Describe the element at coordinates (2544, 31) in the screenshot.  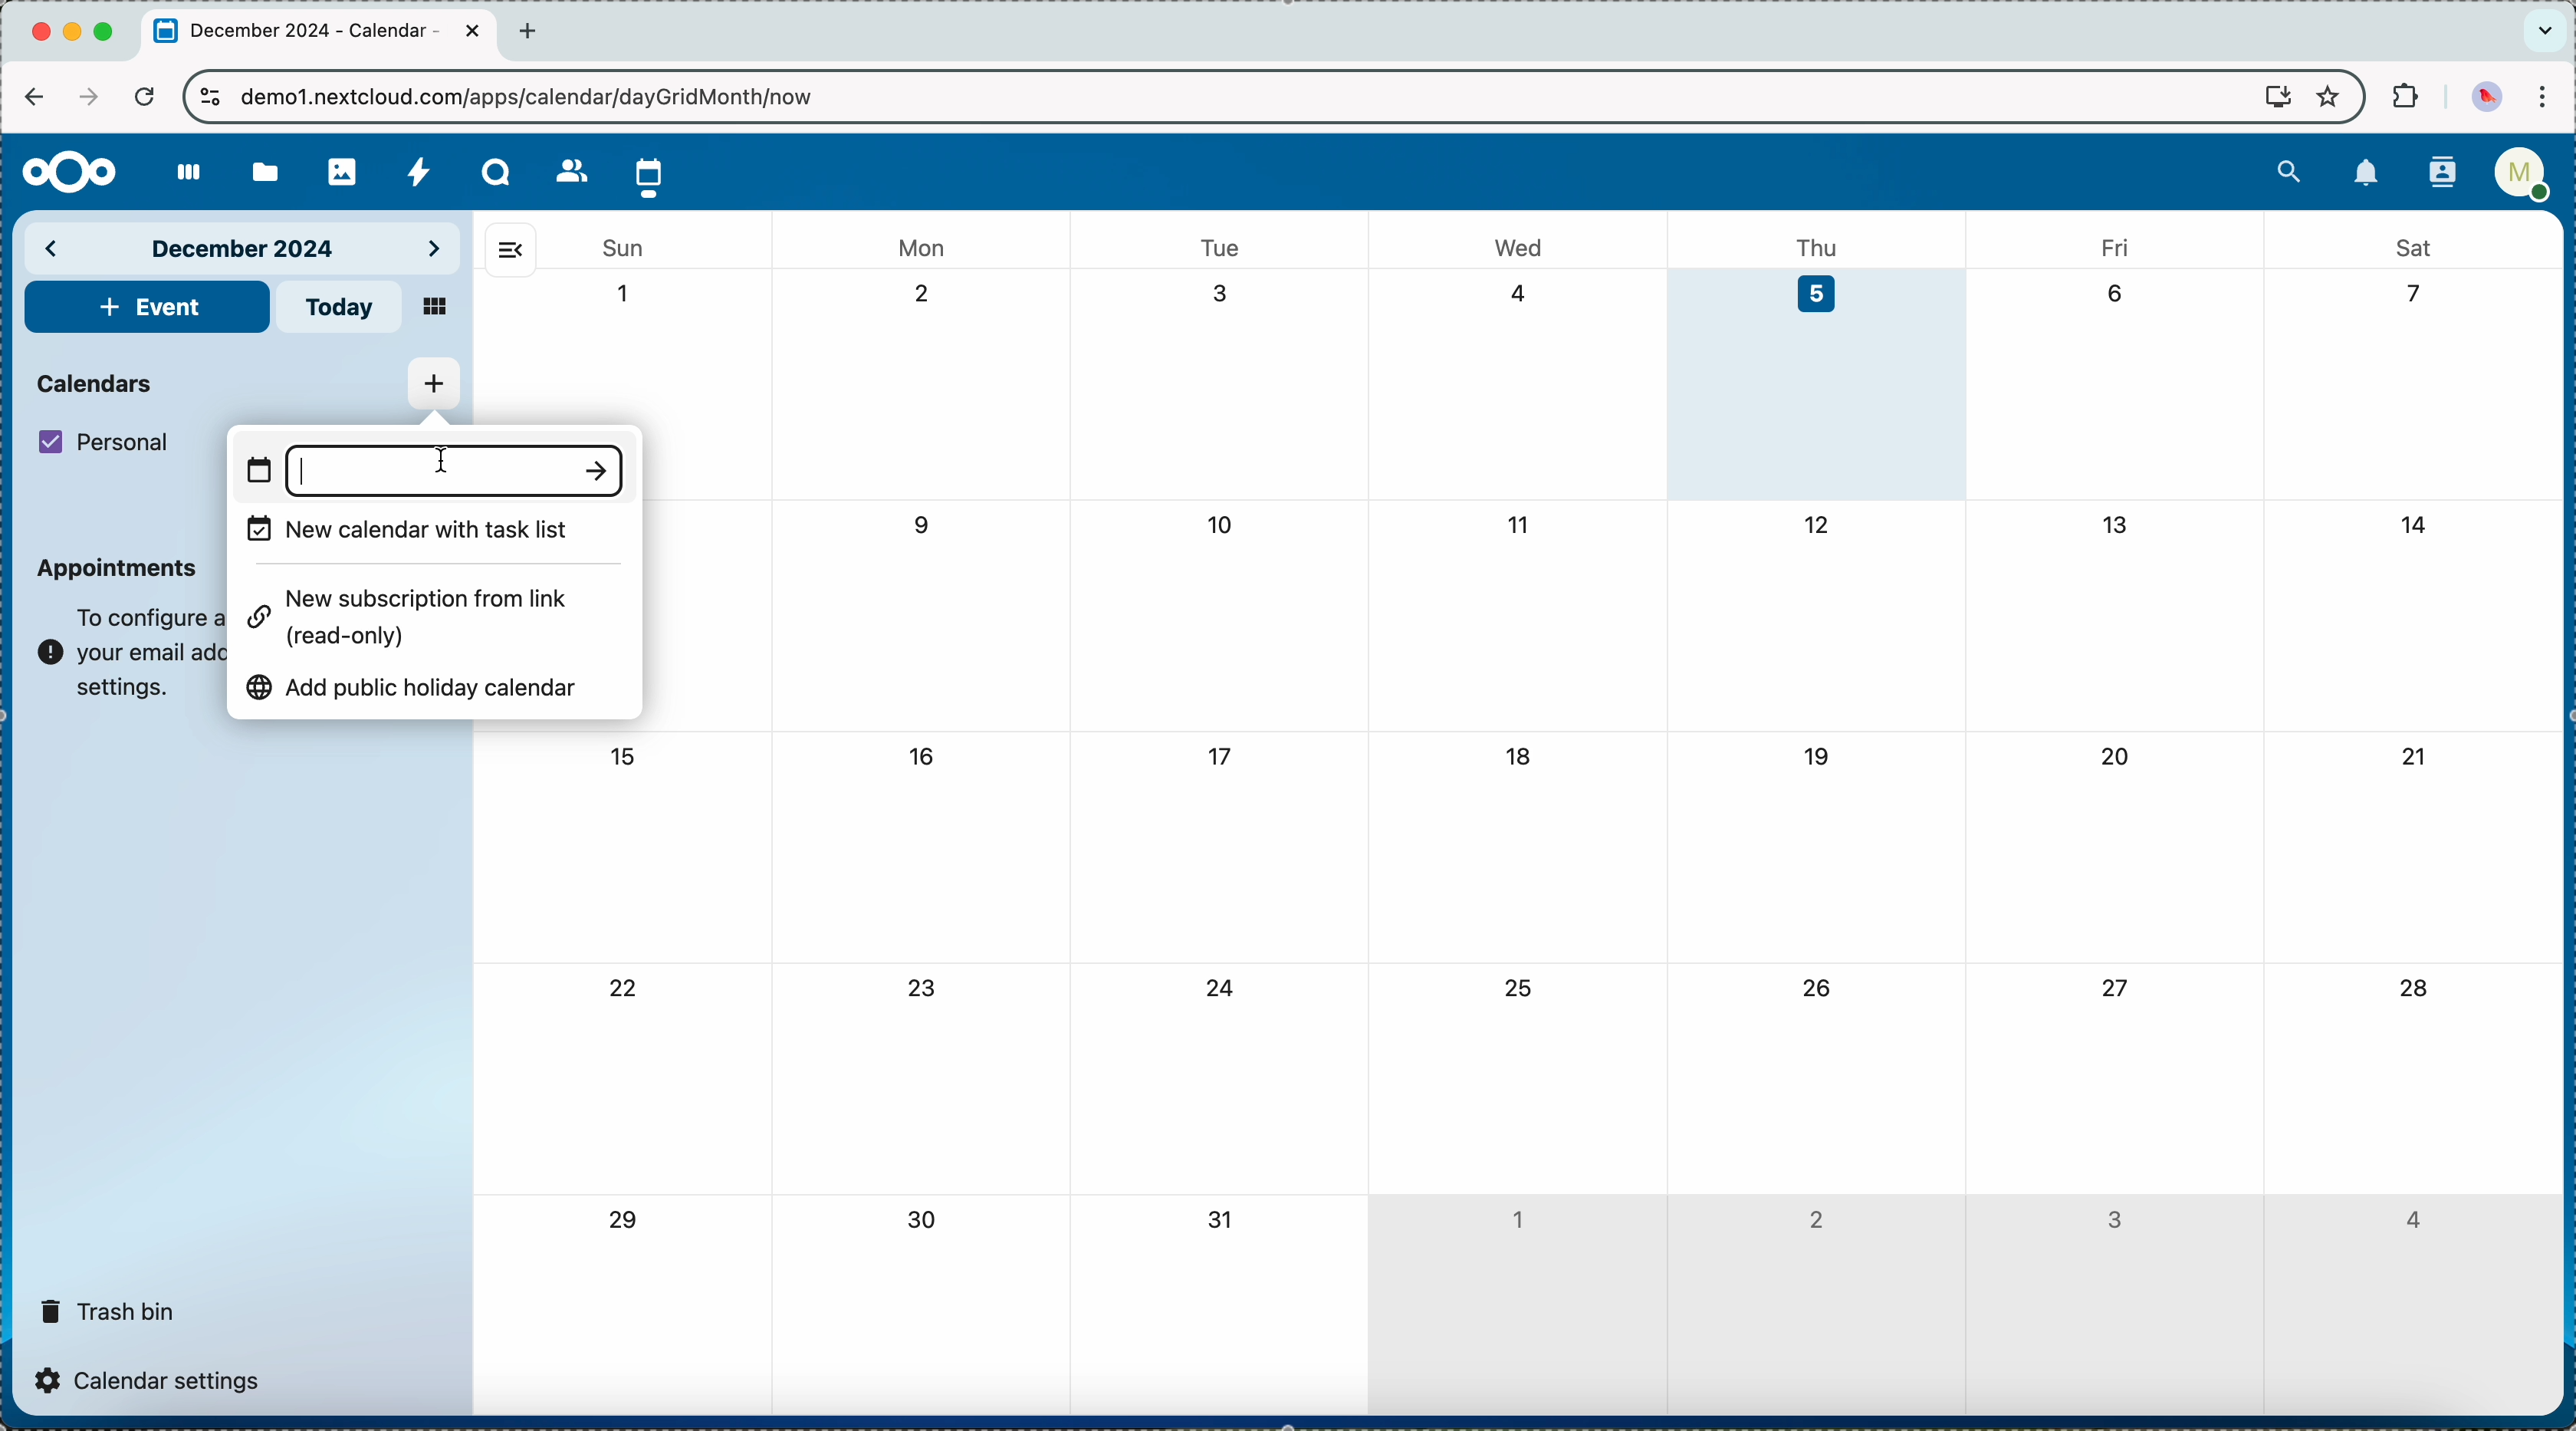
I see `search tabs` at that location.